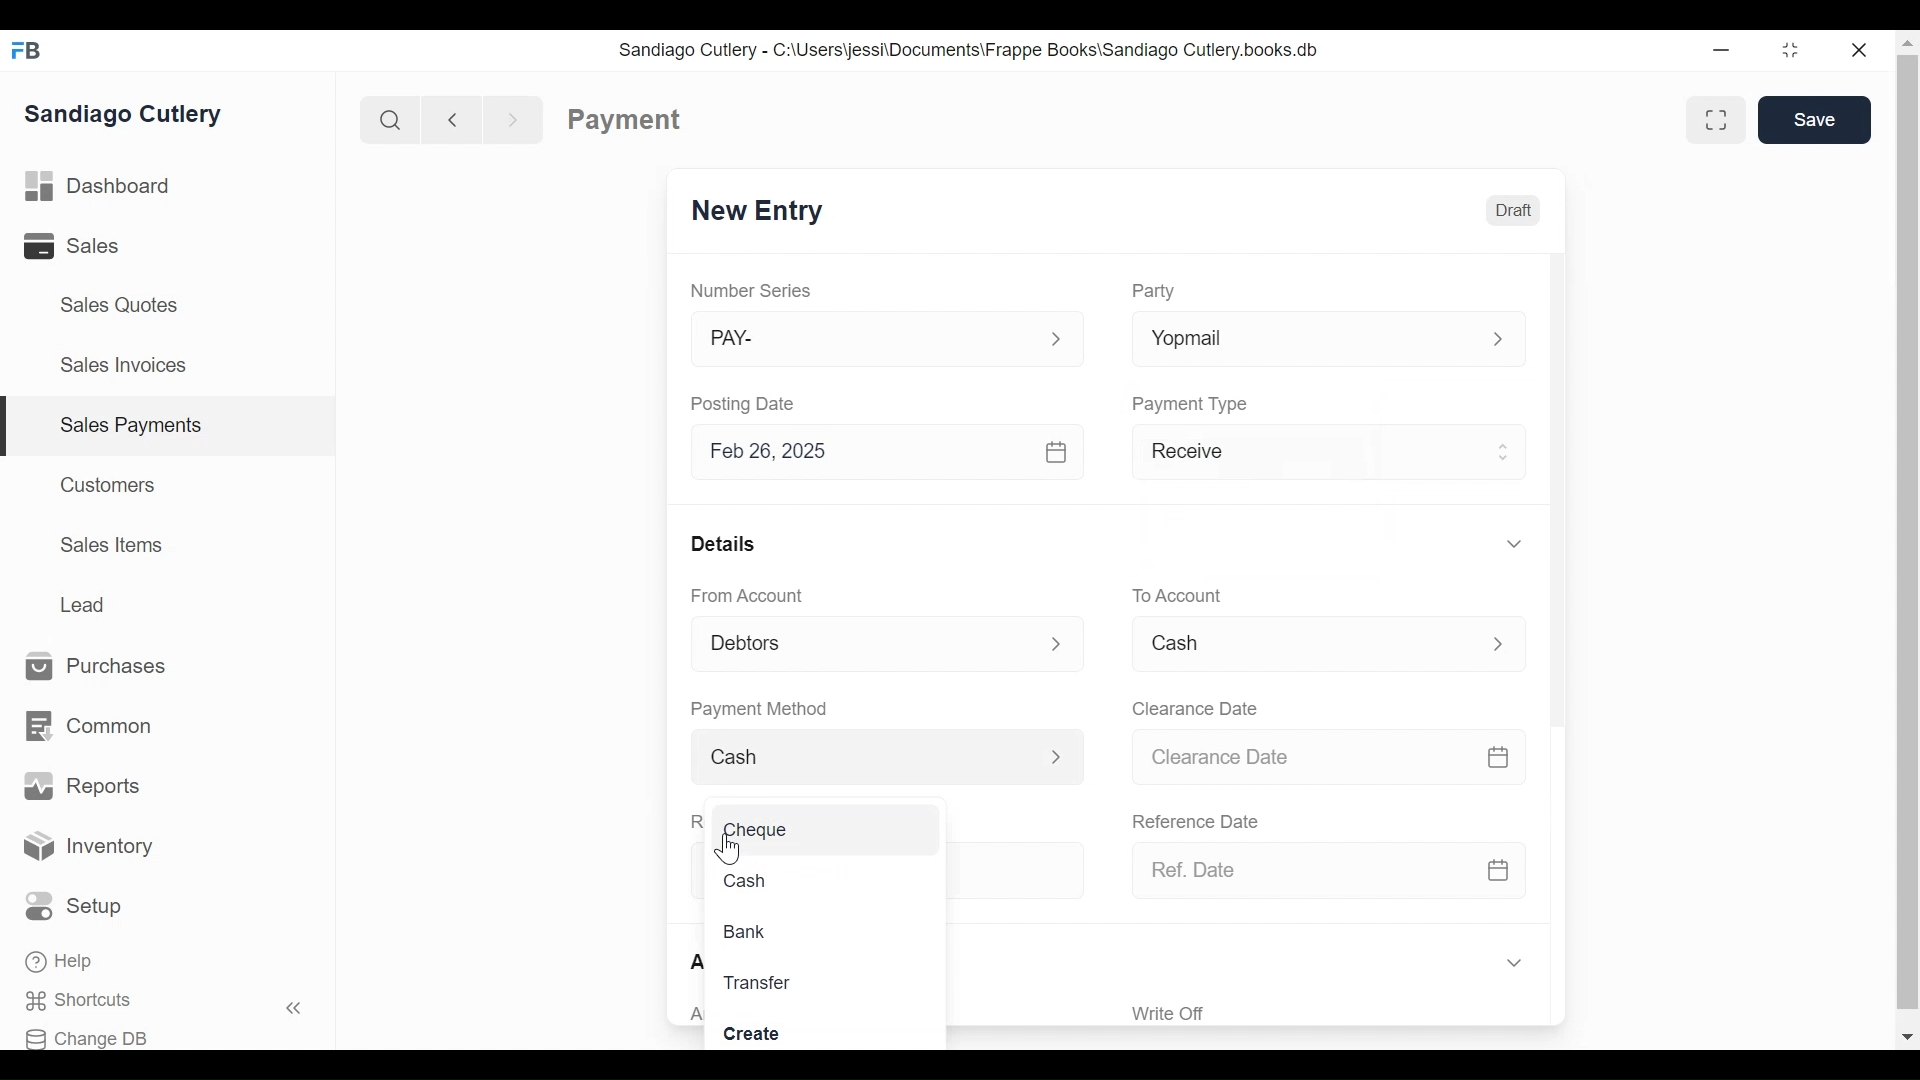 The image size is (1920, 1080). What do you see at coordinates (1506, 453) in the screenshot?
I see `Expand` at bounding box center [1506, 453].